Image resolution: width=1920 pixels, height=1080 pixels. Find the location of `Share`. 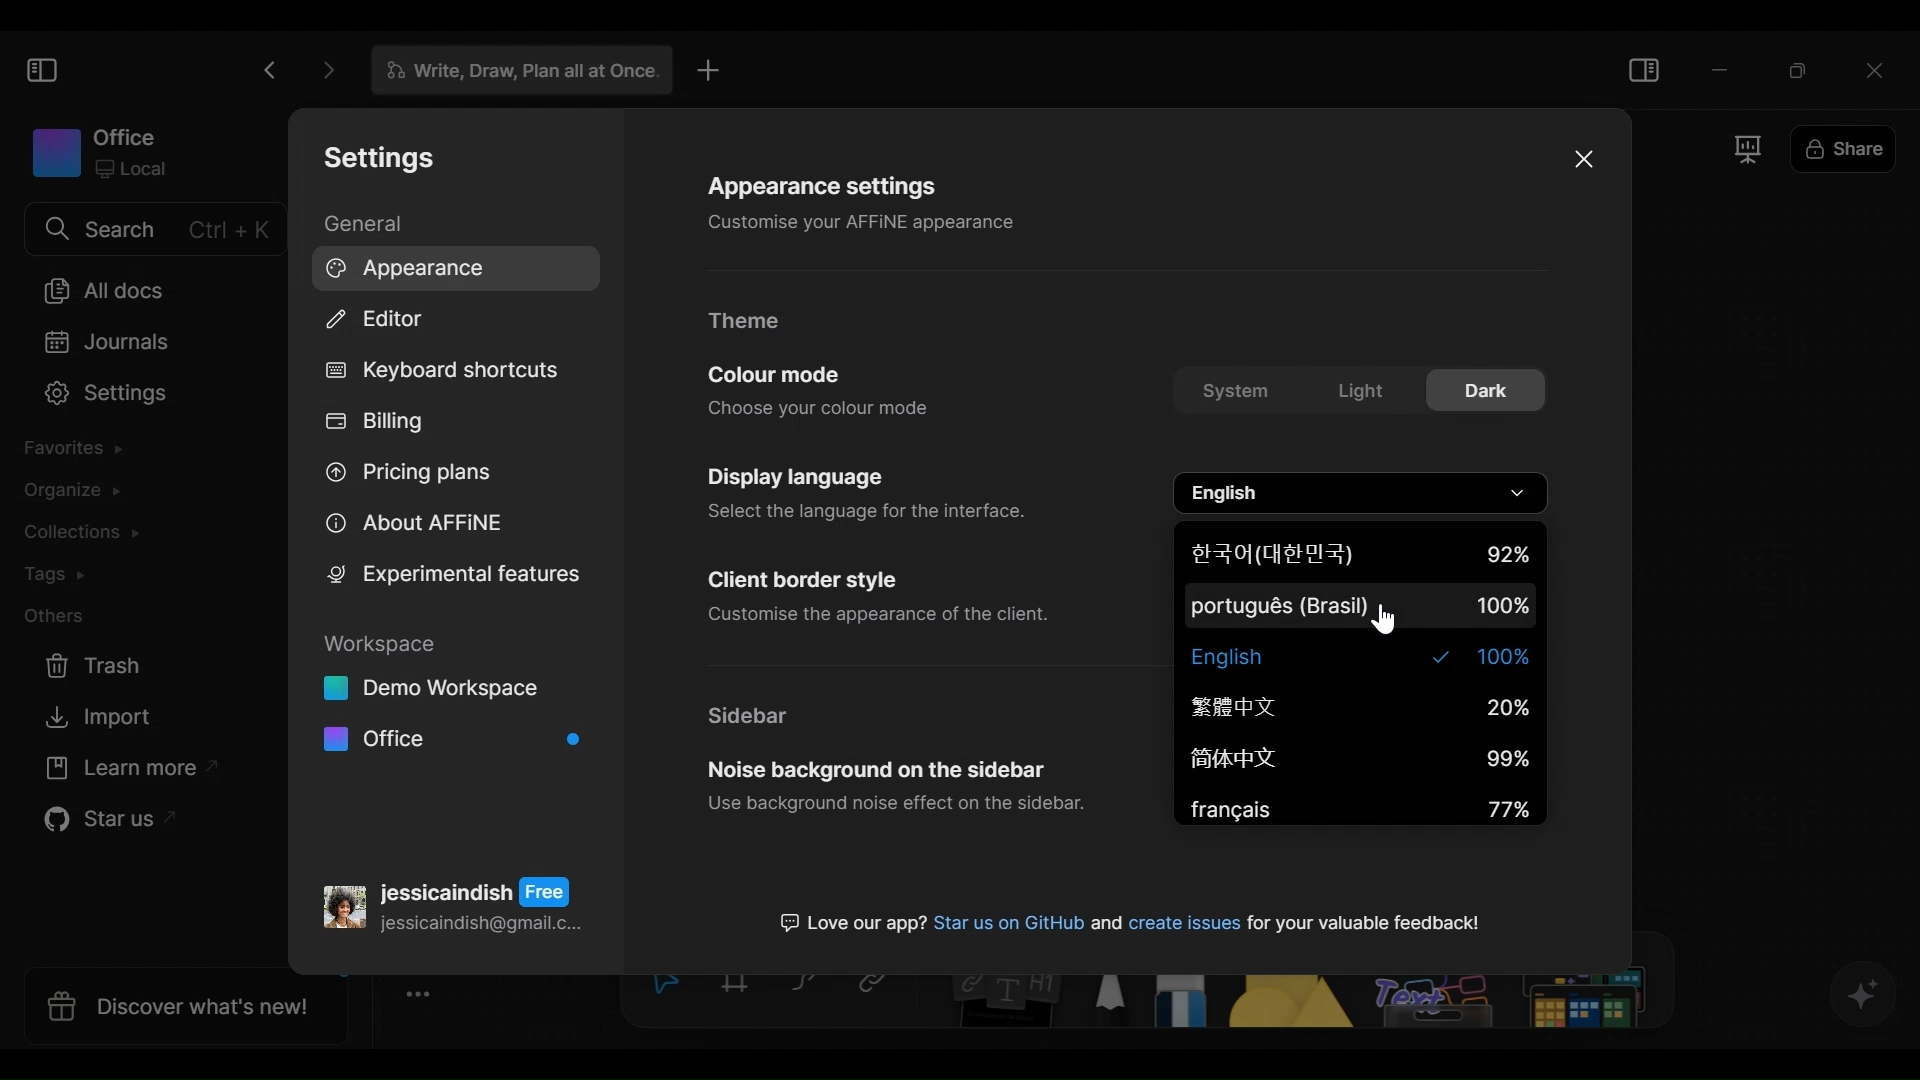

Share is located at coordinates (1841, 151).